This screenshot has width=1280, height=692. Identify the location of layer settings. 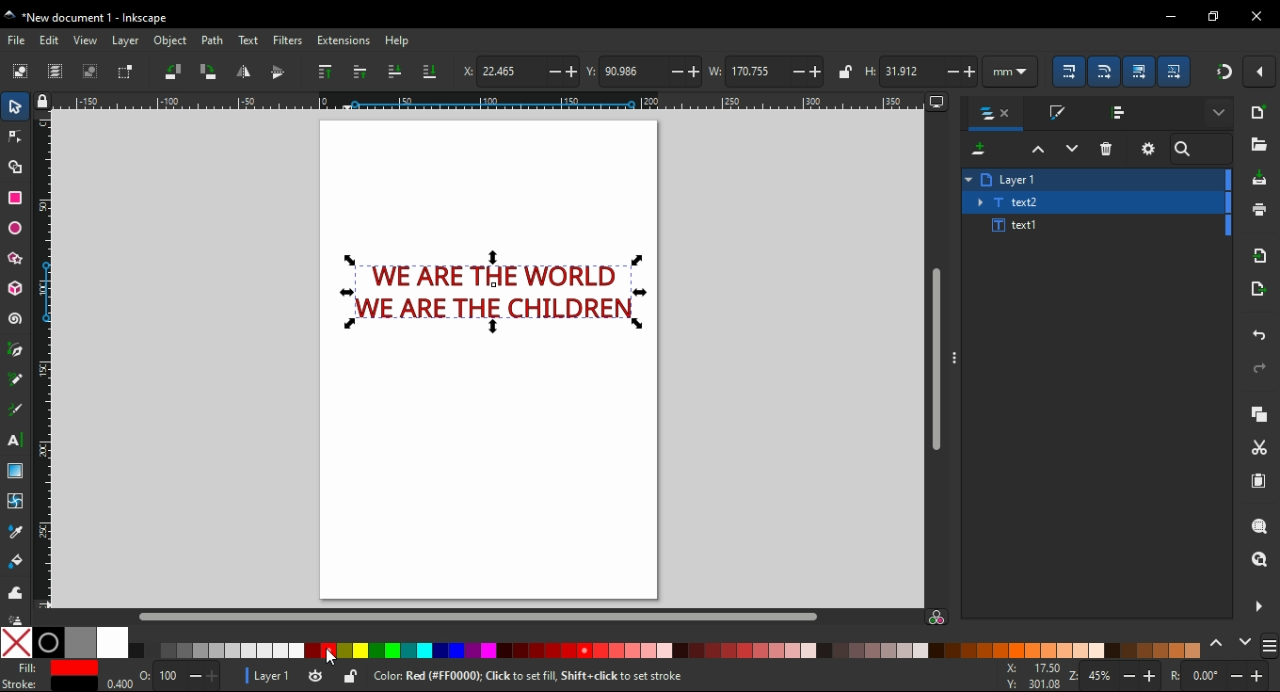
(1149, 148).